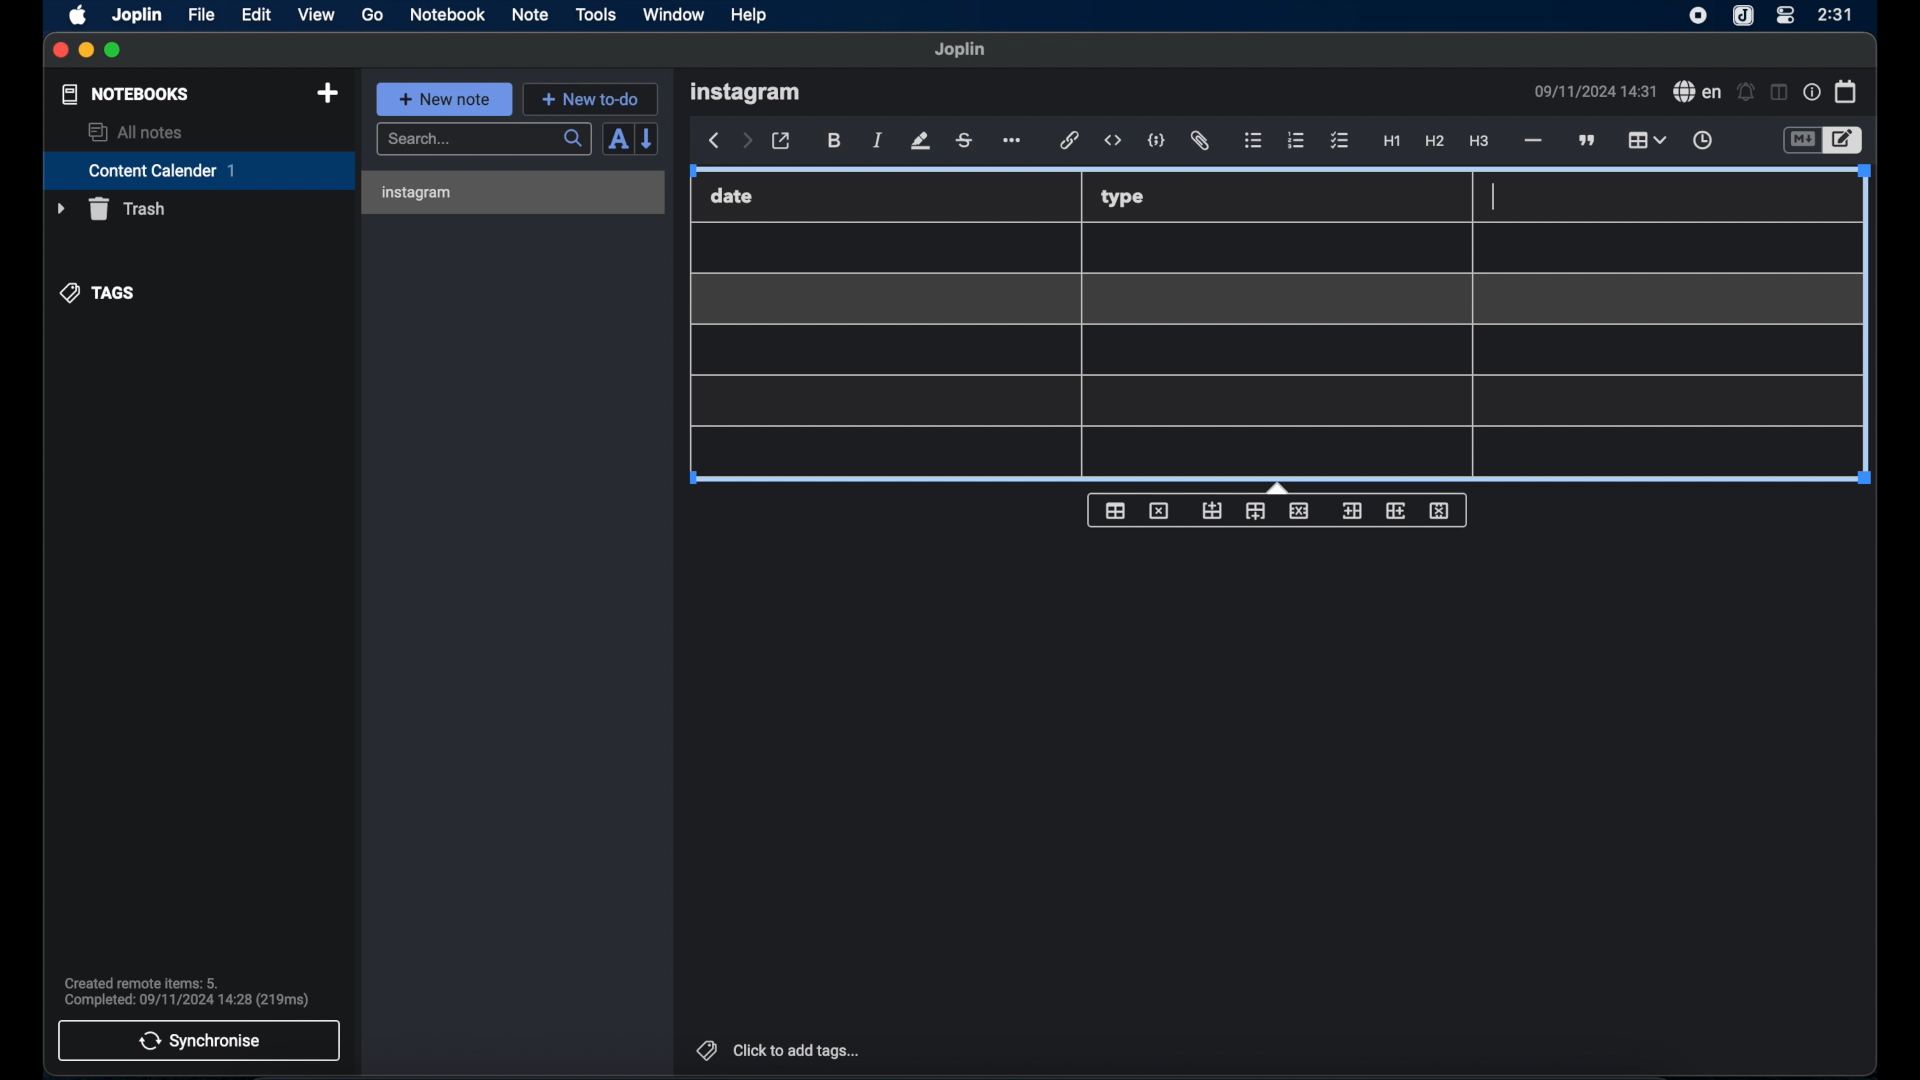  Describe the element at coordinates (1495, 197) in the screenshot. I see `cursor` at that location.